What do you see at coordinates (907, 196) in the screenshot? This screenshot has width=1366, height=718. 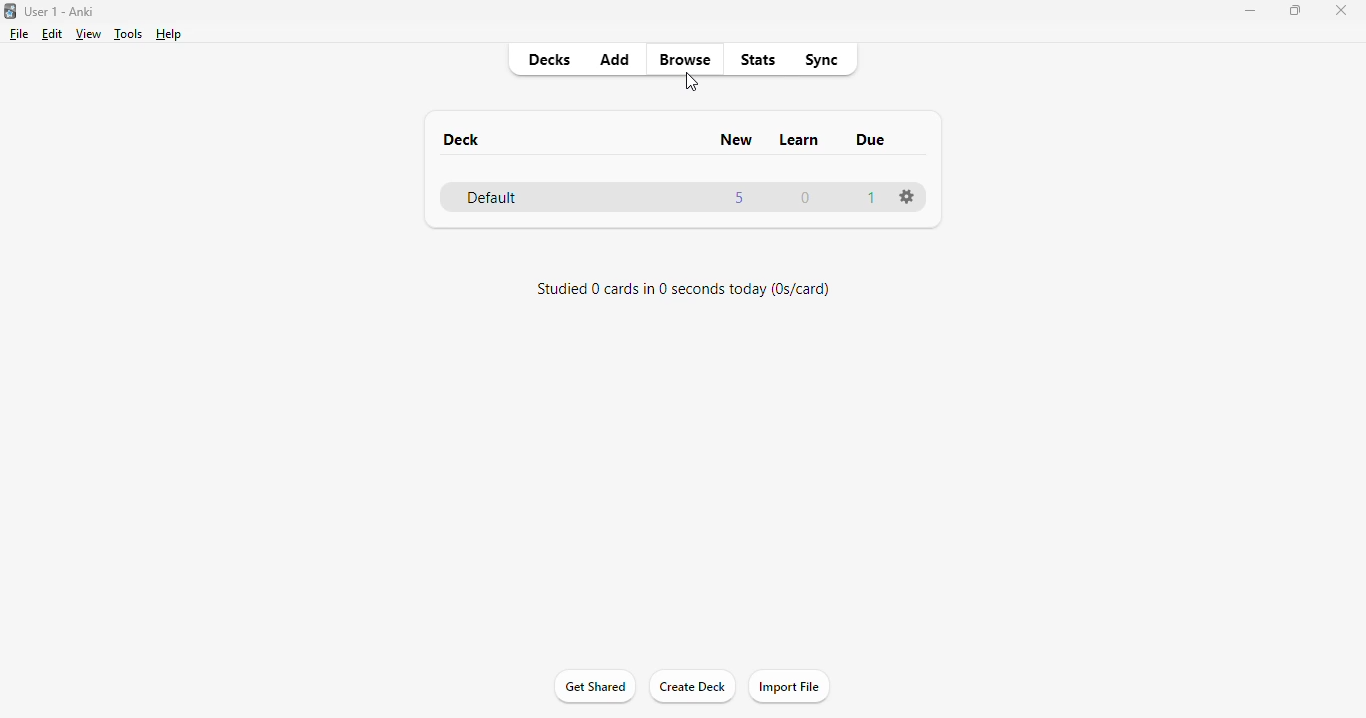 I see `options` at bounding box center [907, 196].